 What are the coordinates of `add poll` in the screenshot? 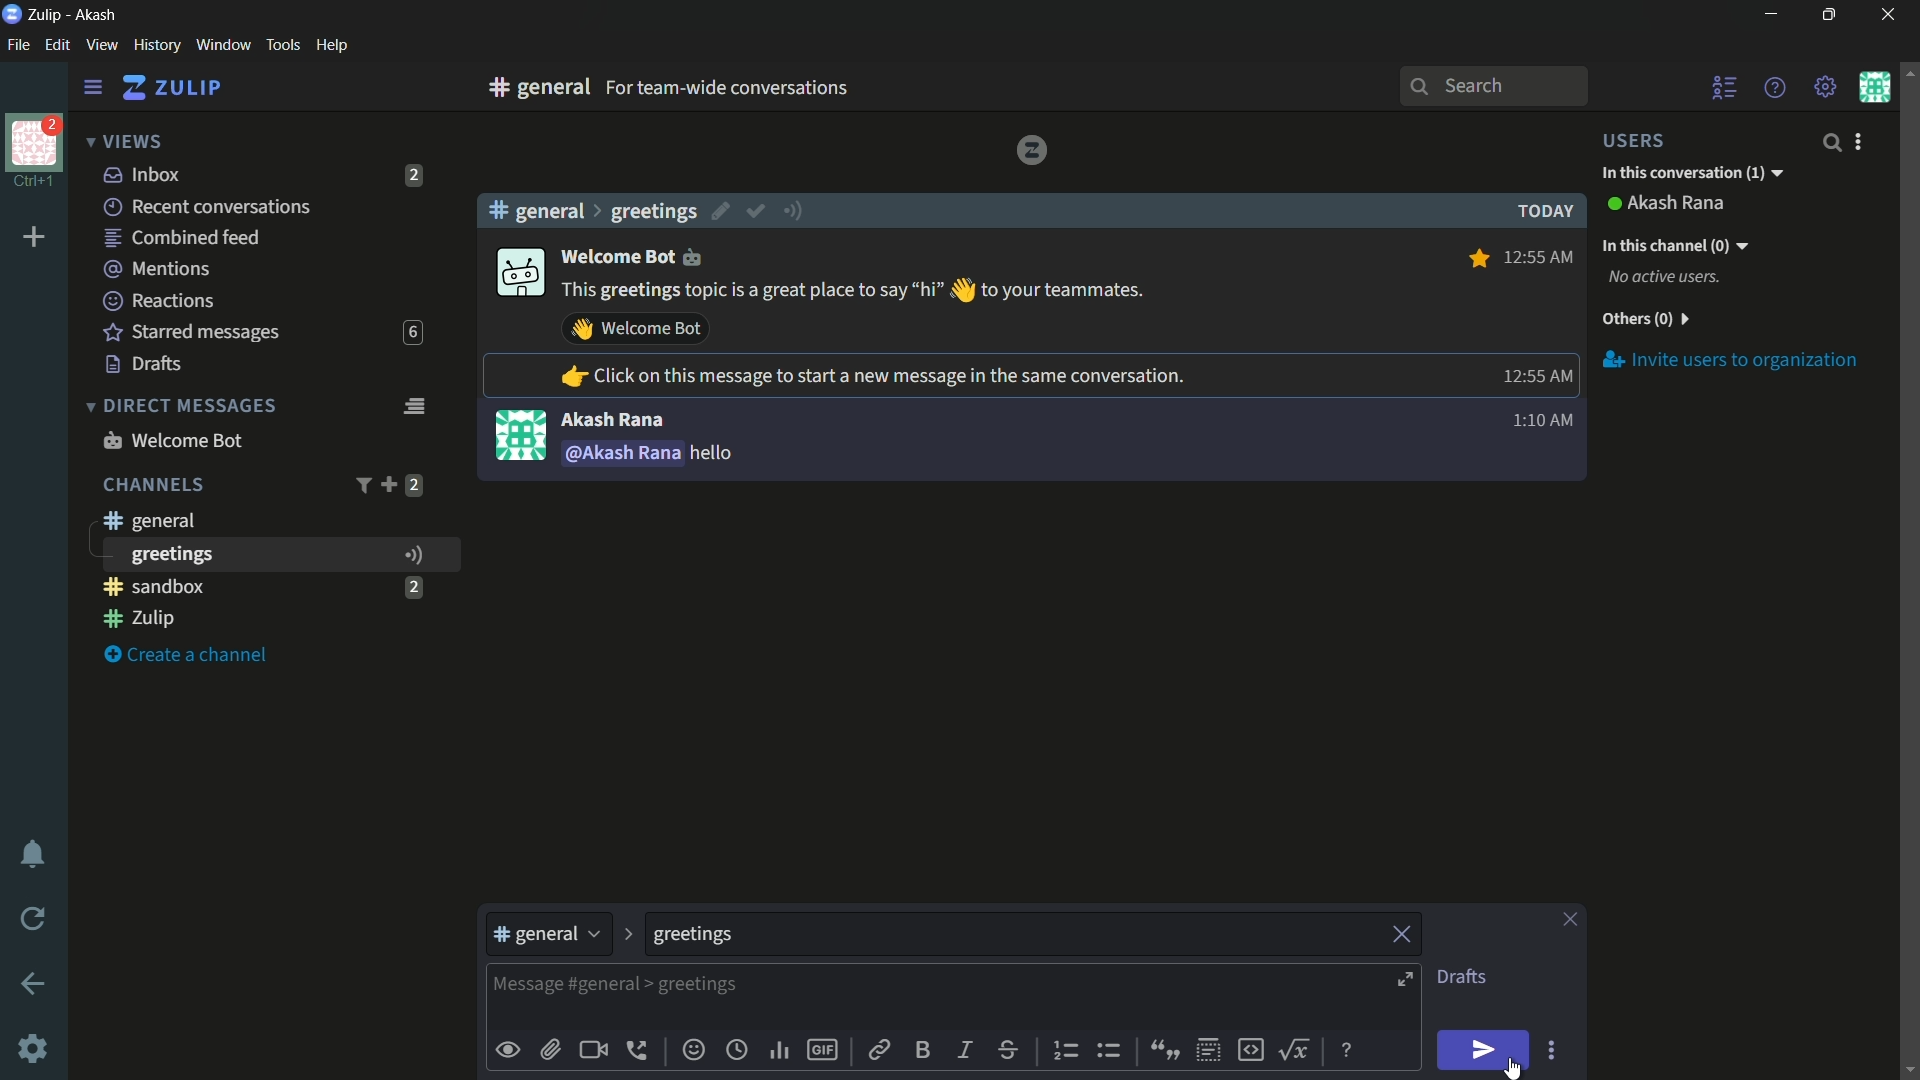 It's located at (781, 1052).